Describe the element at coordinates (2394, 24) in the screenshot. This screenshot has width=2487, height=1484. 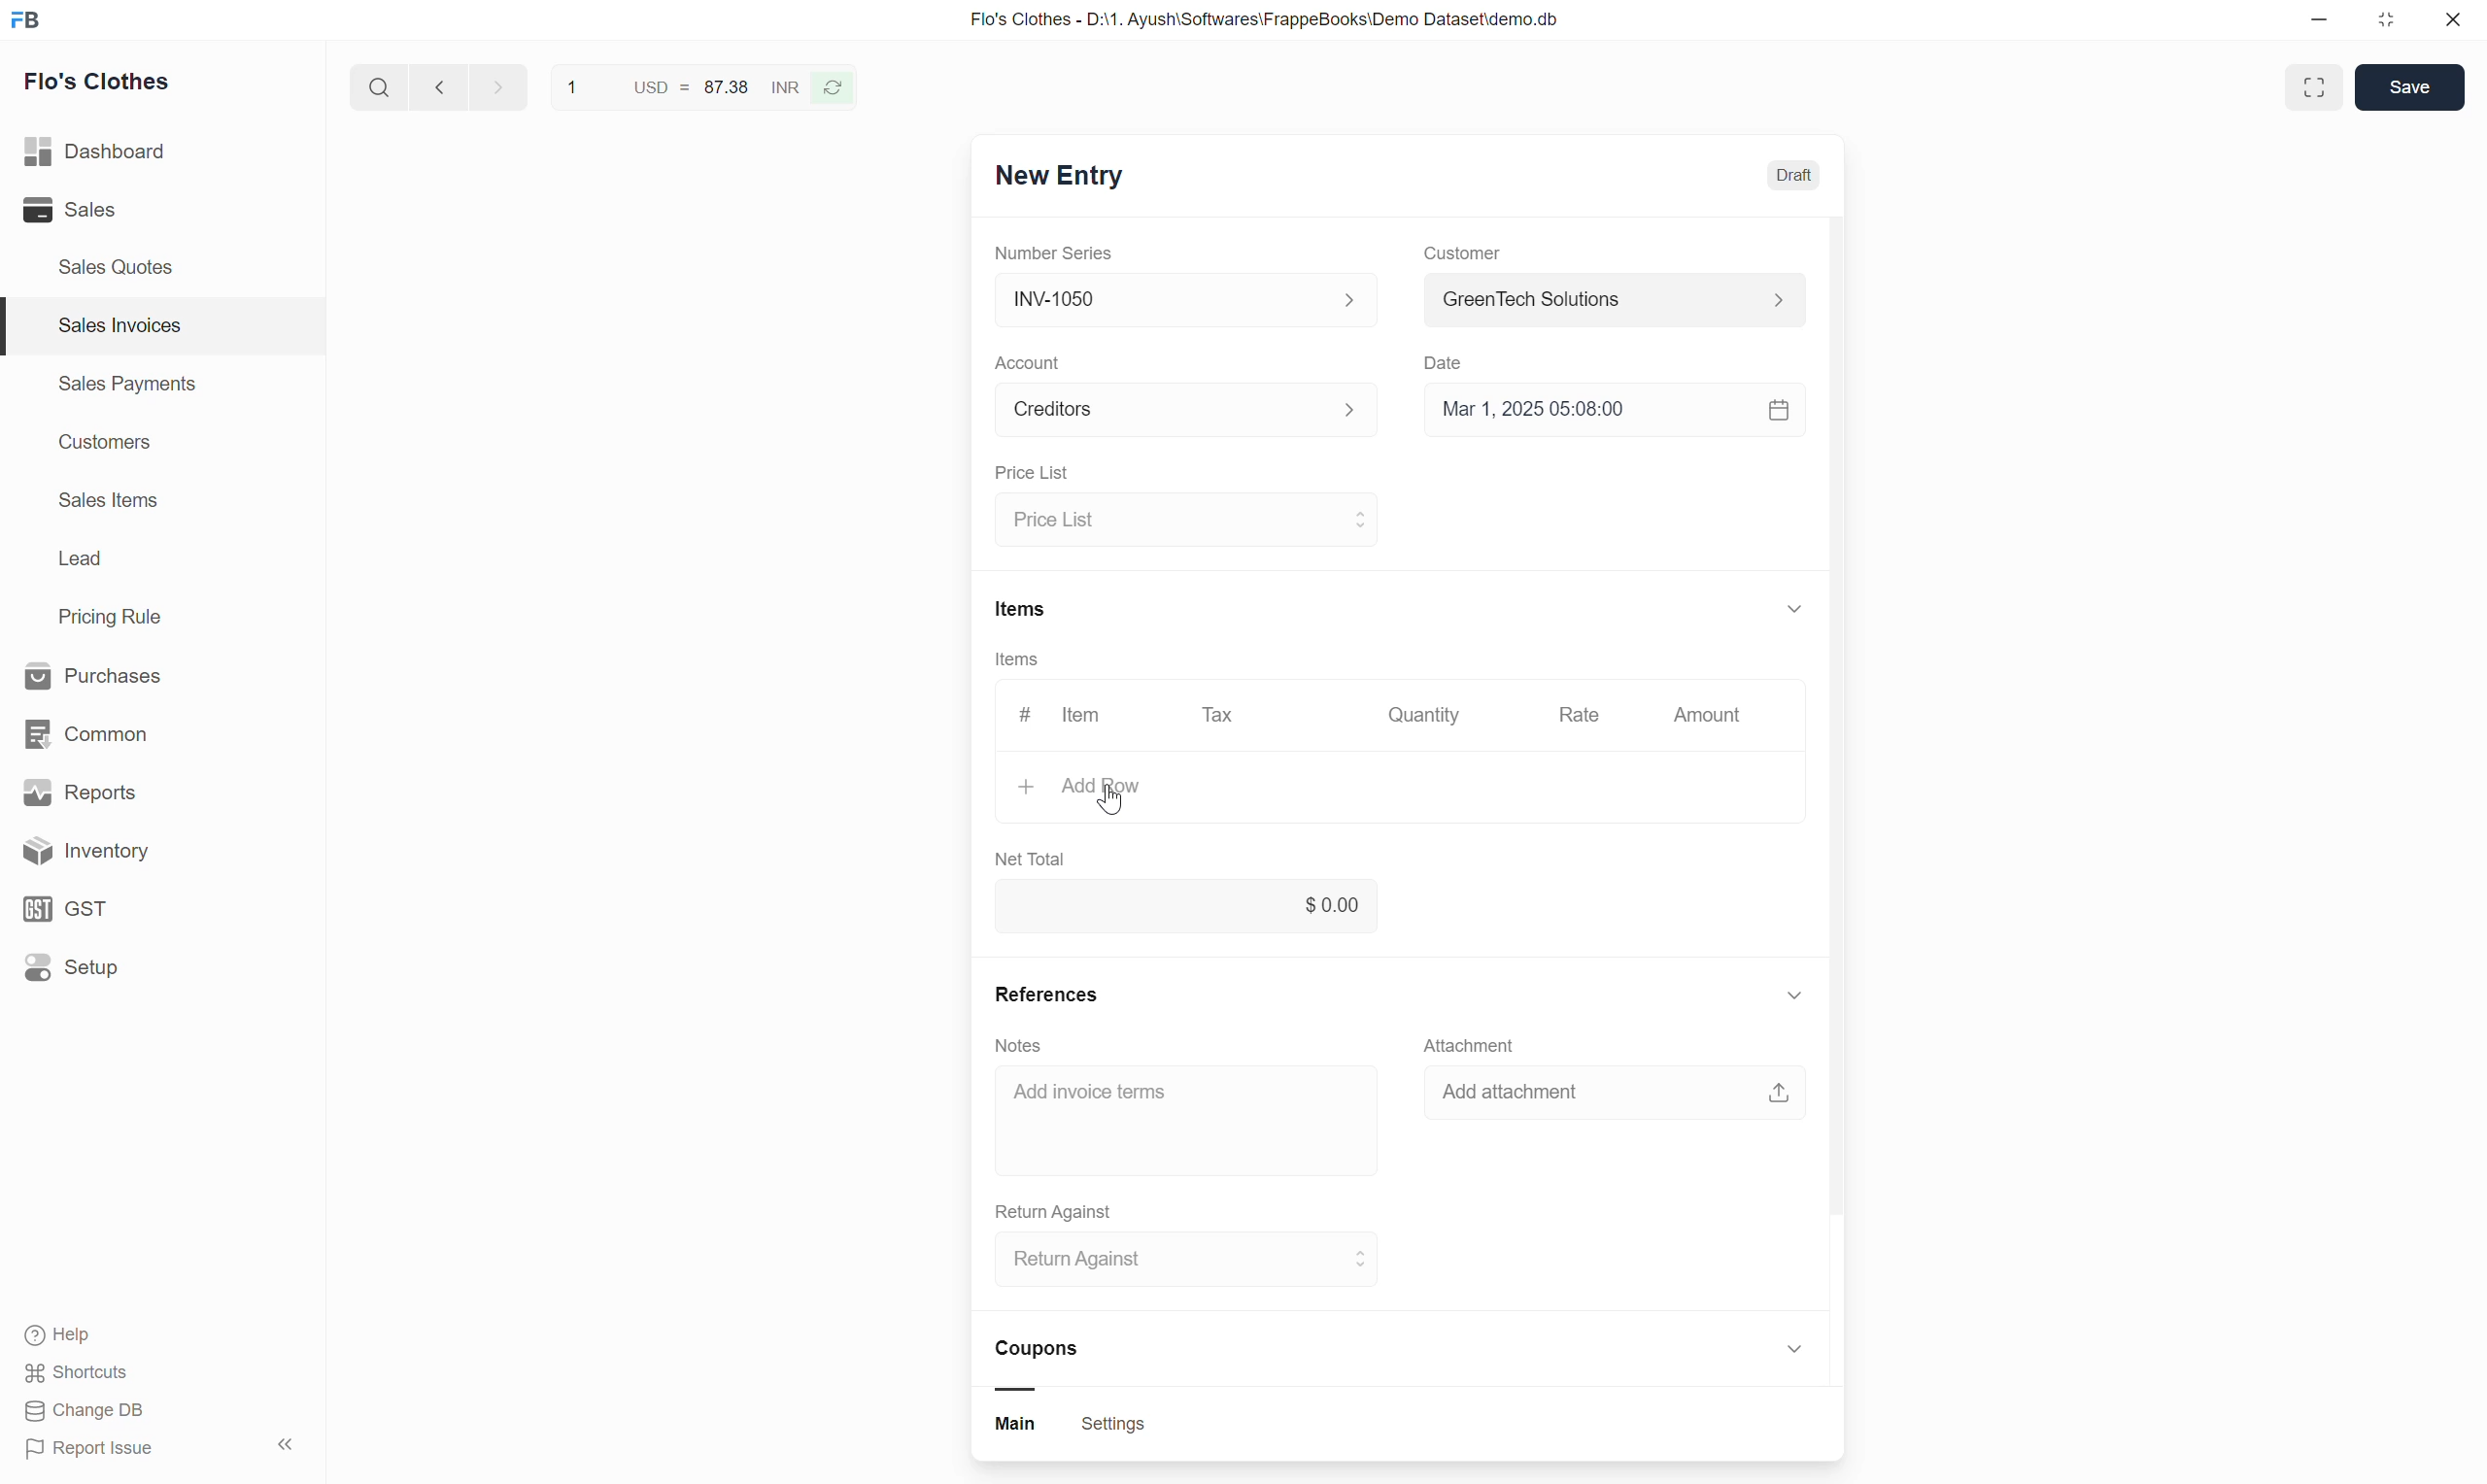
I see `resize ` at that location.